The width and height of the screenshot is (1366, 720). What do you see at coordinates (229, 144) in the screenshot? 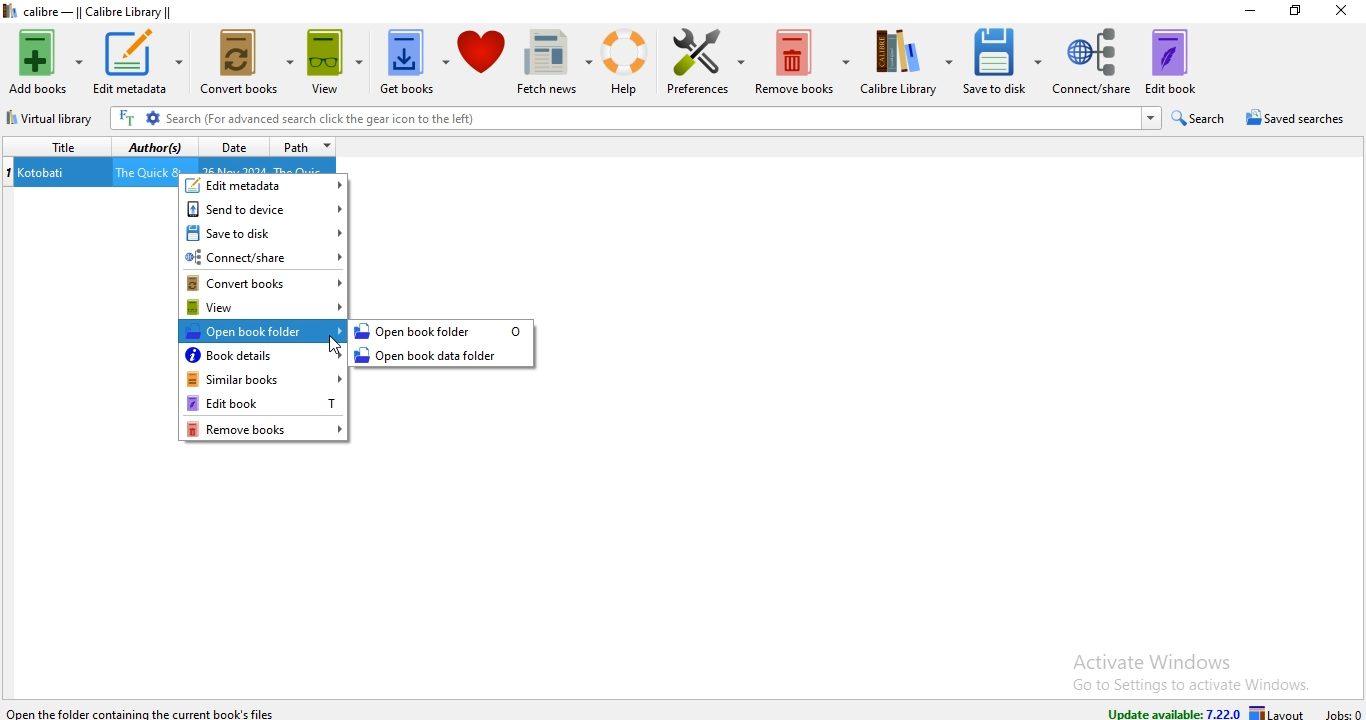
I see `date` at bounding box center [229, 144].